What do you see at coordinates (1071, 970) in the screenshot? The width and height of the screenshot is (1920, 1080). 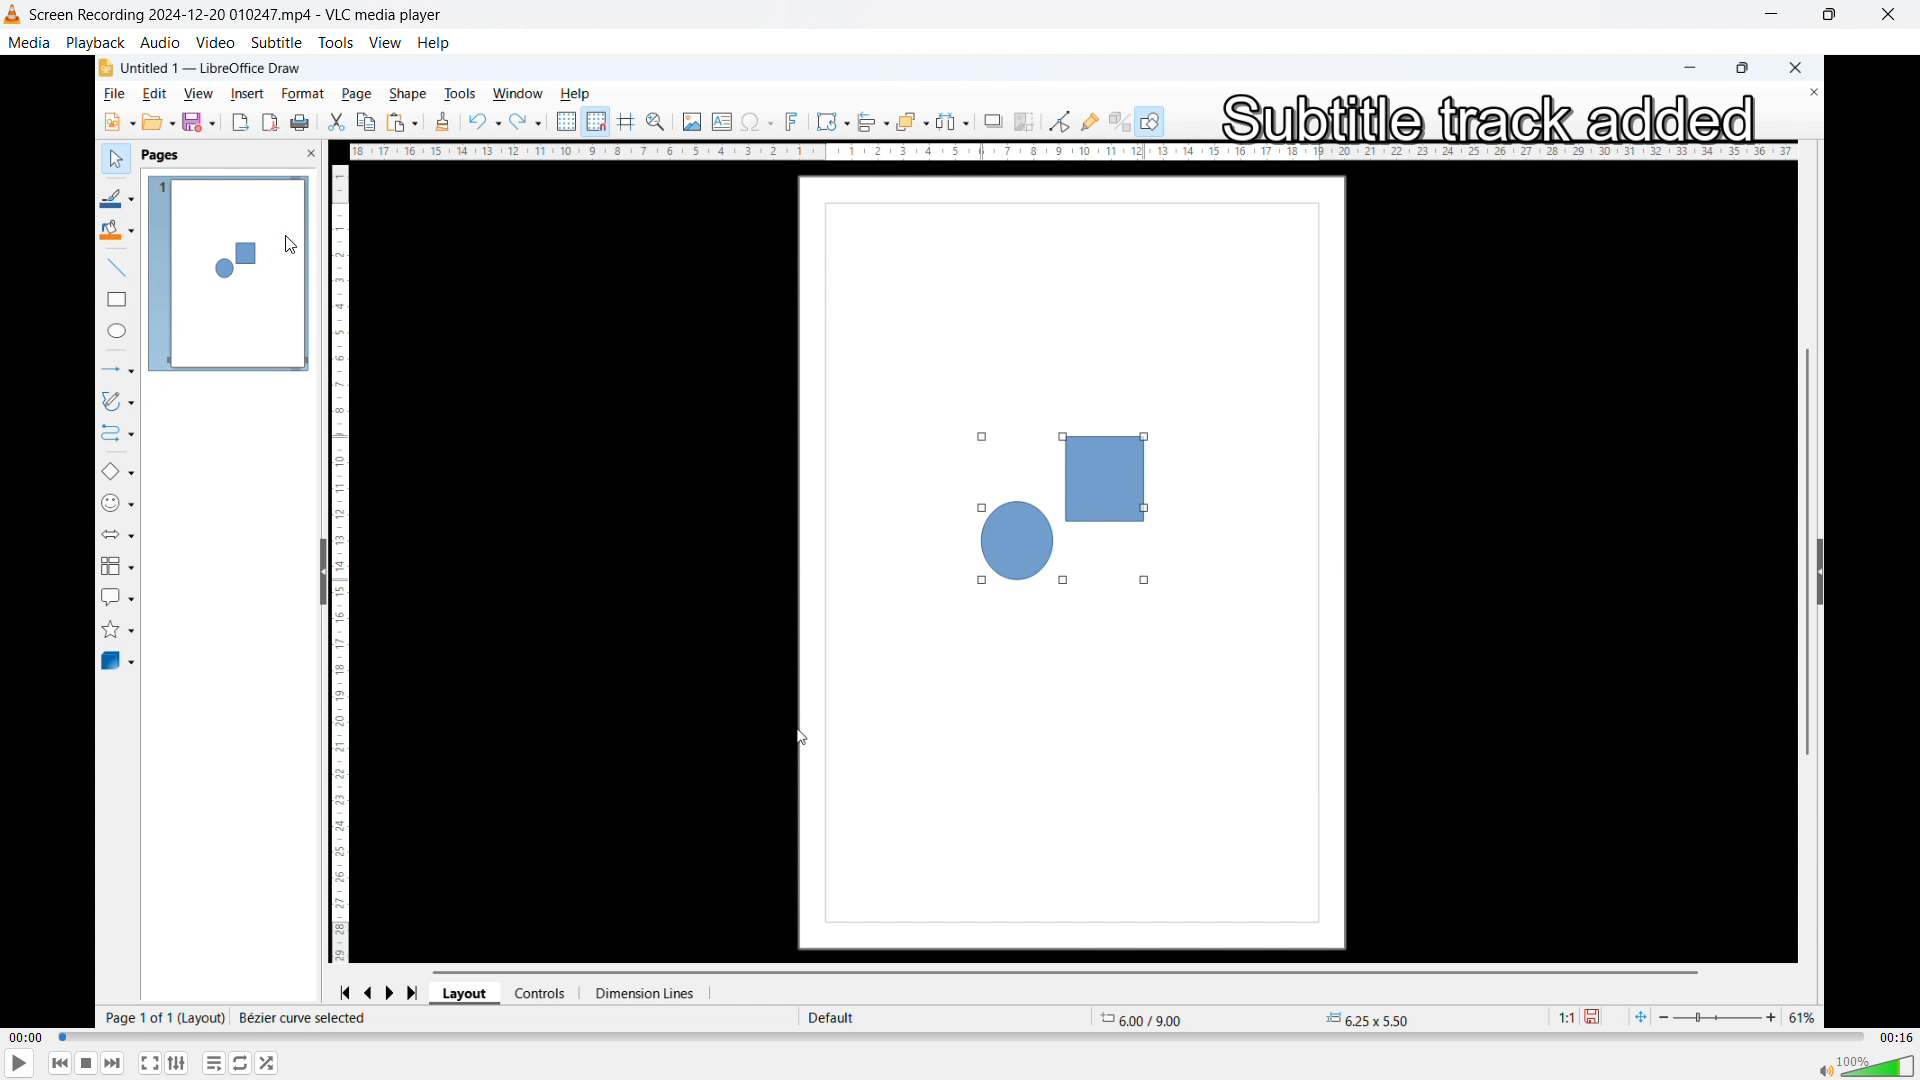 I see `horizontal scroll bar` at bounding box center [1071, 970].